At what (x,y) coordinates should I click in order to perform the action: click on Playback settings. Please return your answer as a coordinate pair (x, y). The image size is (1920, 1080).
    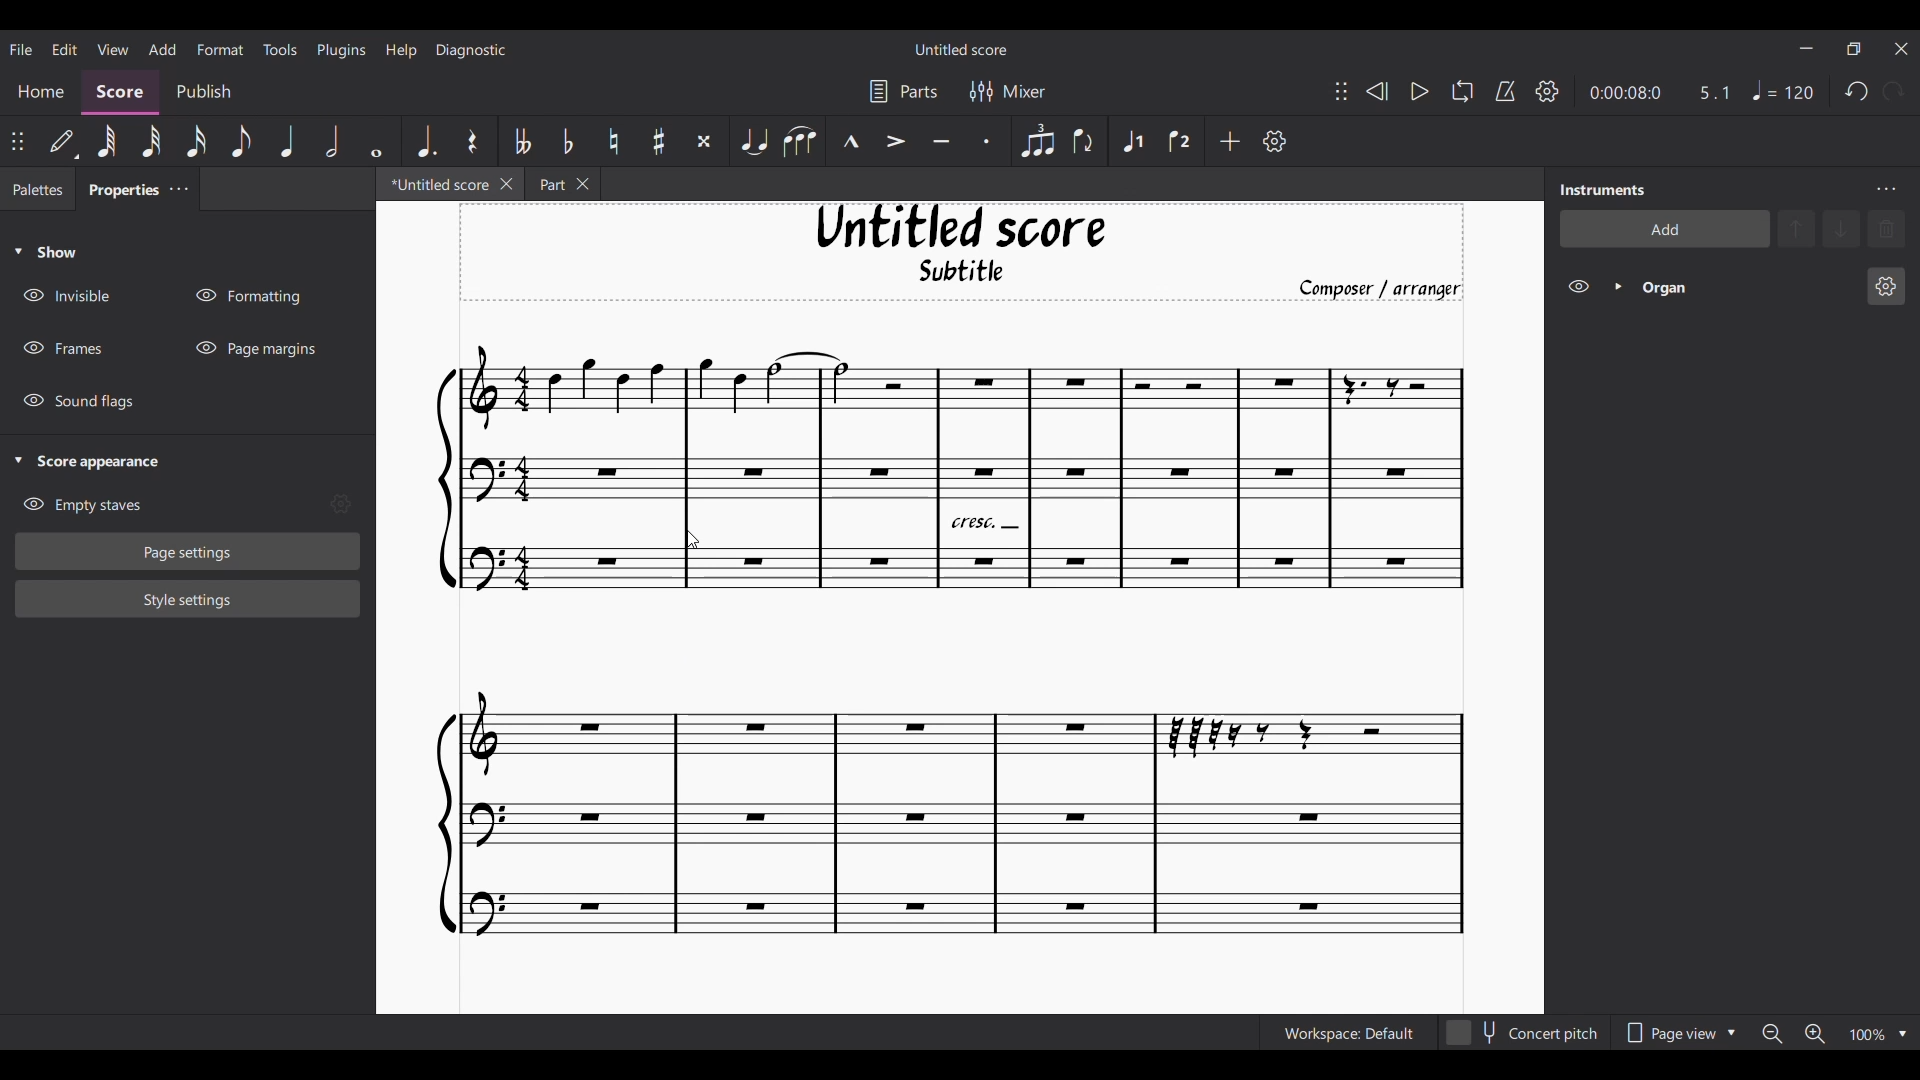
    Looking at the image, I should click on (1547, 91).